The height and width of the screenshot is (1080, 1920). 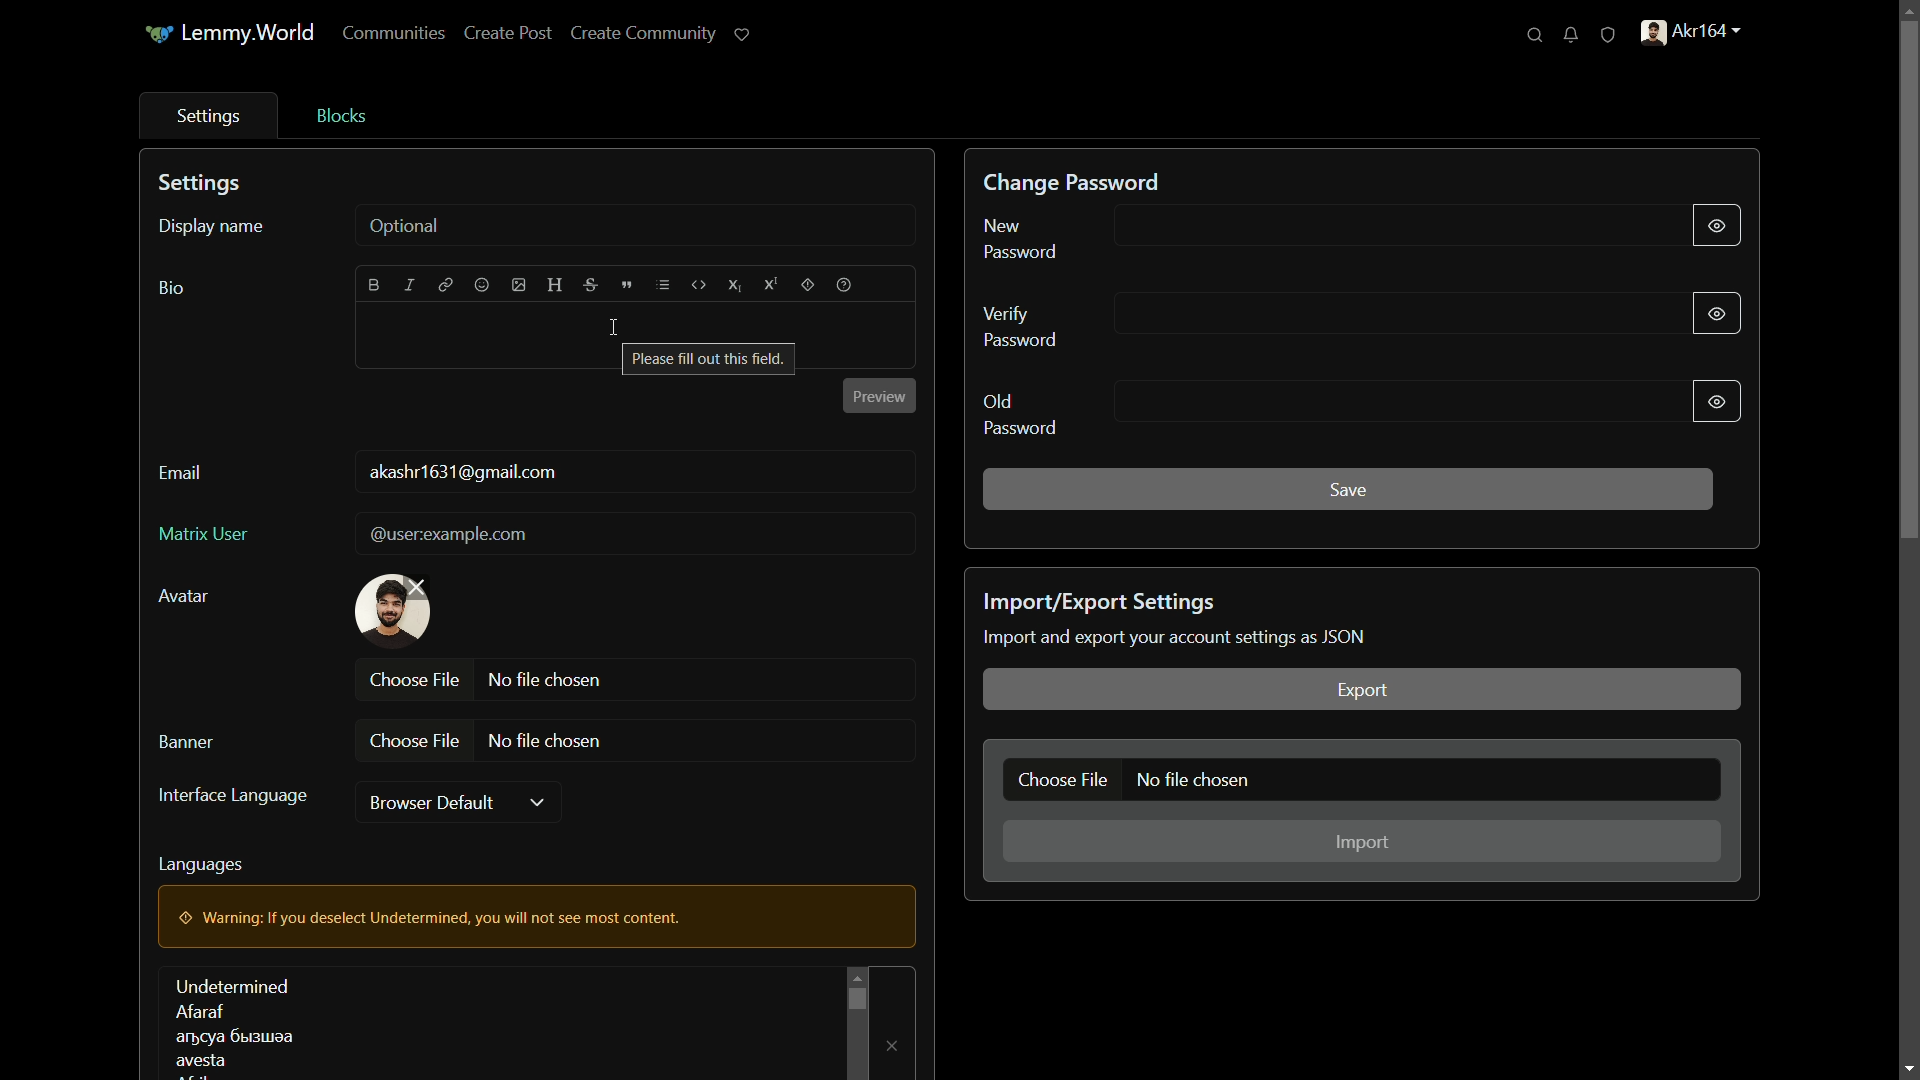 I want to click on blocks tab, so click(x=341, y=117).